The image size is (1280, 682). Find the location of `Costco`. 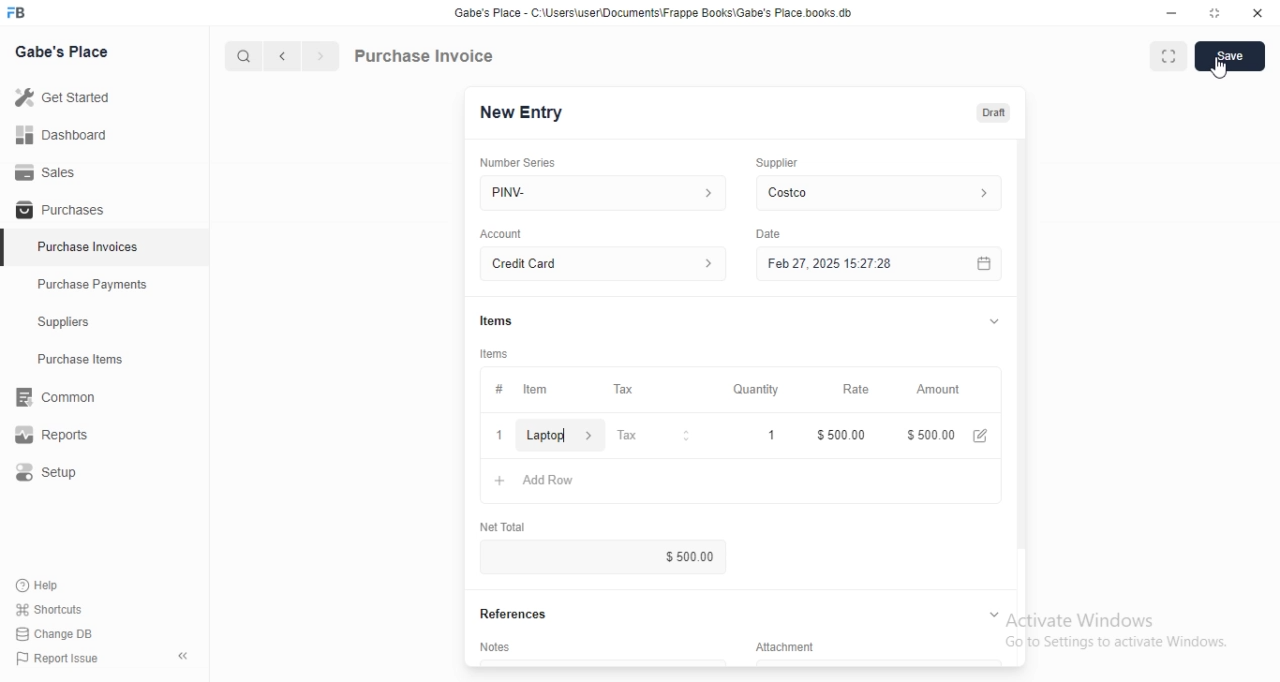

Costco is located at coordinates (879, 193).